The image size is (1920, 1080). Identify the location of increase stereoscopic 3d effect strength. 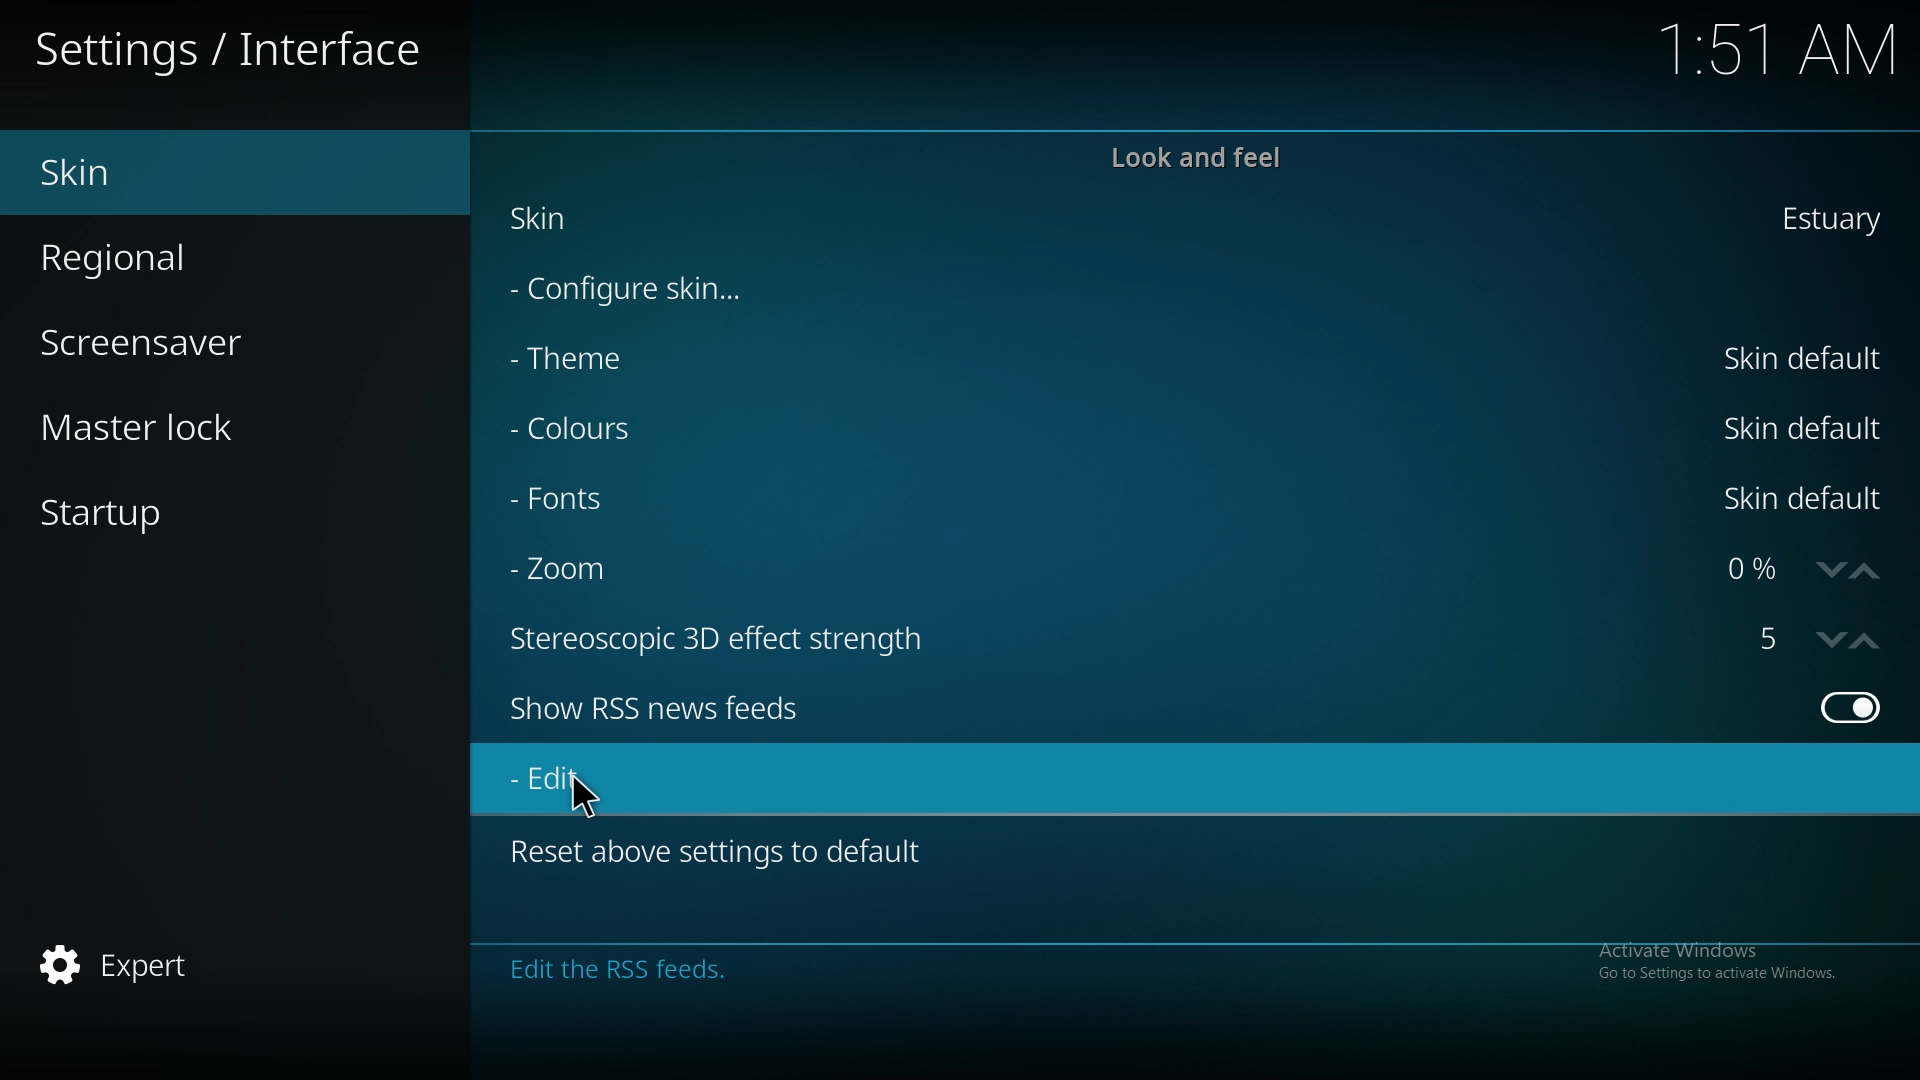
(1867, 640).